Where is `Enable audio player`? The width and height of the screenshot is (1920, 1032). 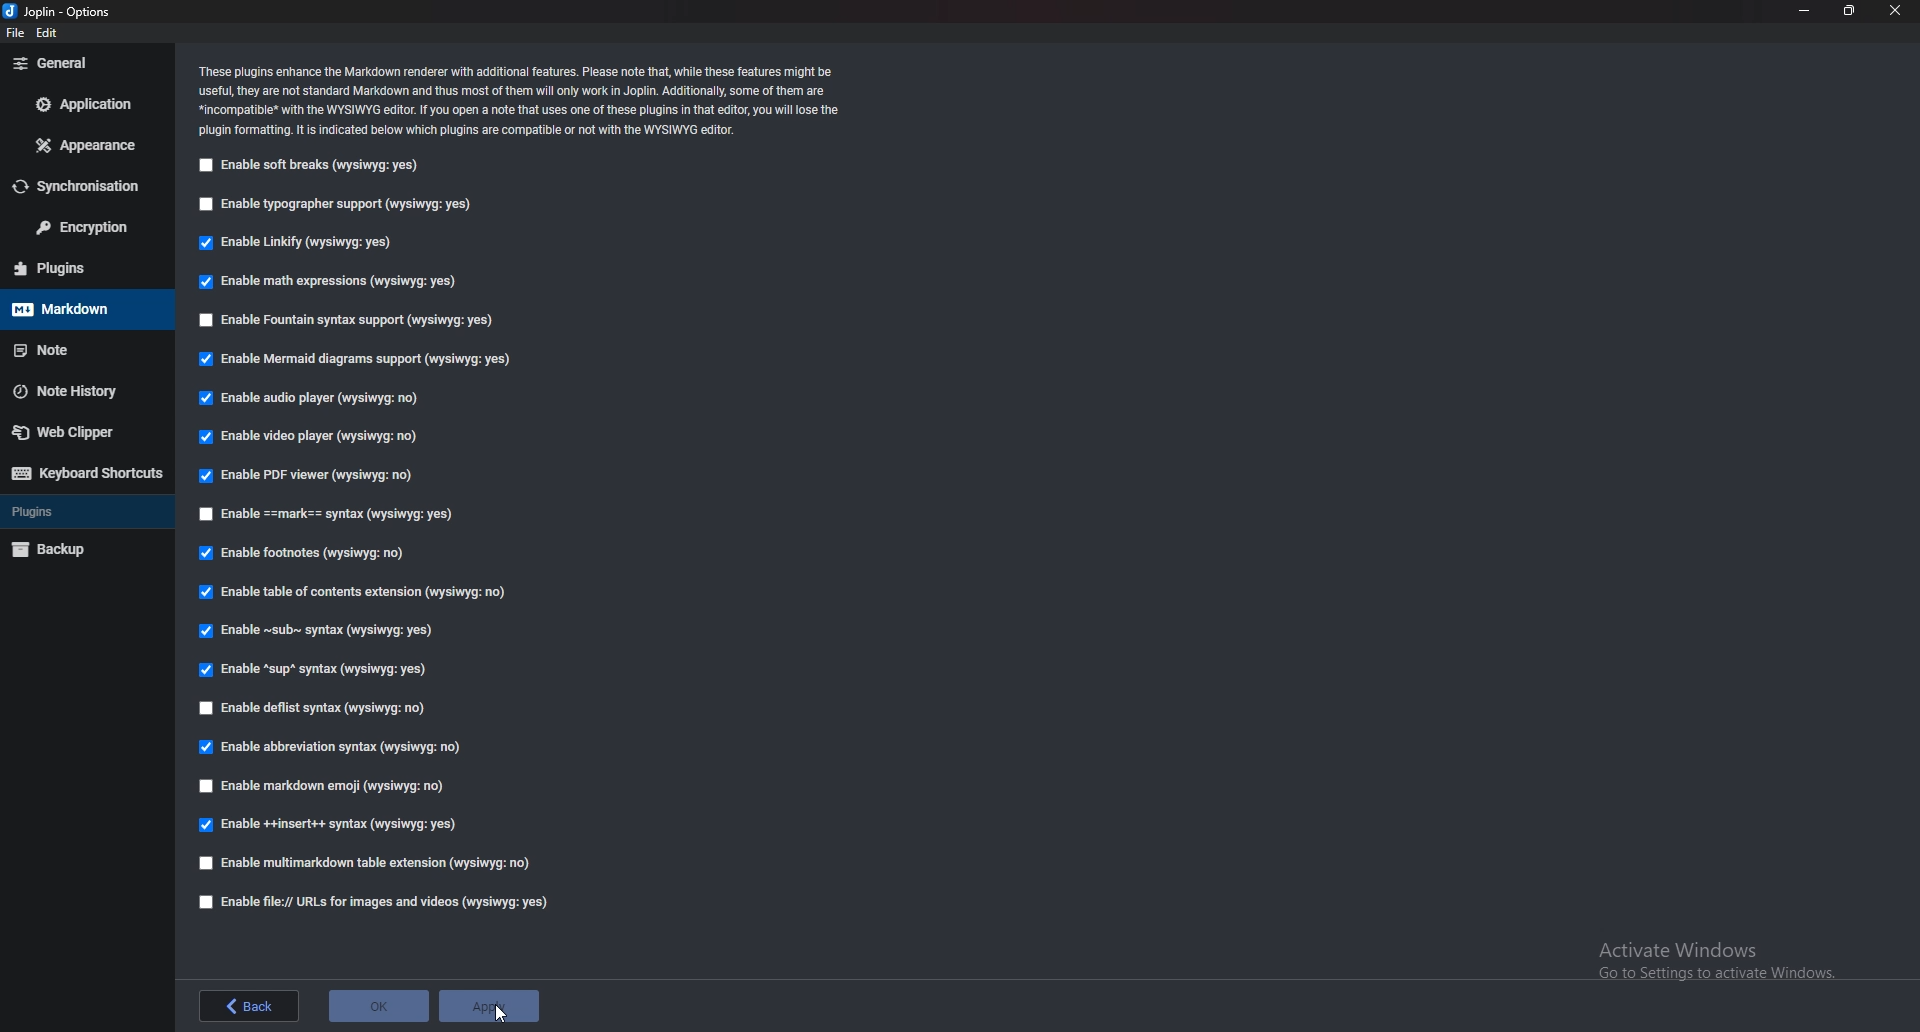
Enable audio player is located at coordinates (317, 397).